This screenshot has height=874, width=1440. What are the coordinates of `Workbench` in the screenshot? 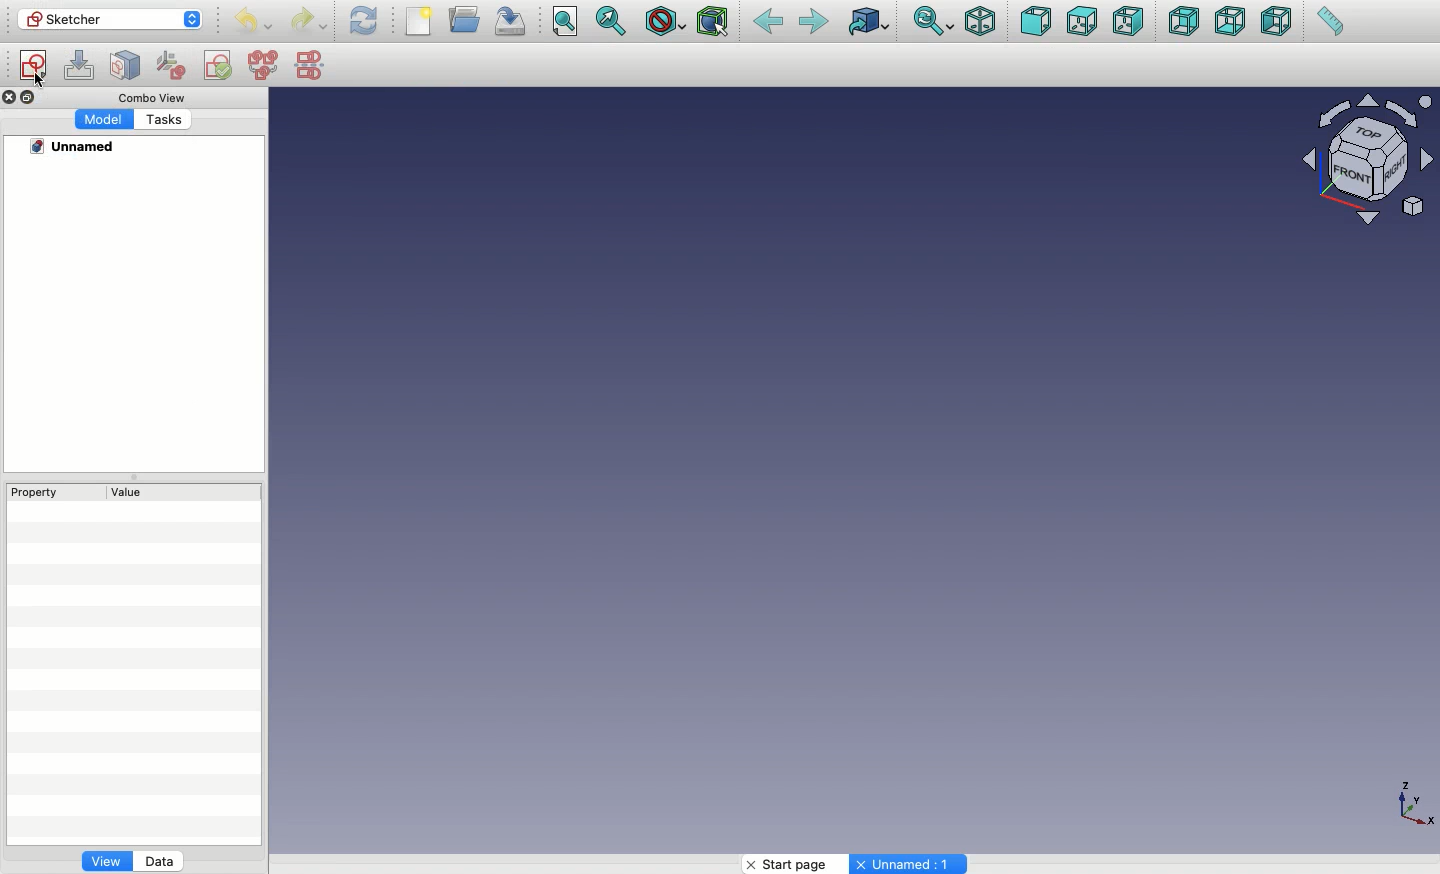 It's located at (110, 20).